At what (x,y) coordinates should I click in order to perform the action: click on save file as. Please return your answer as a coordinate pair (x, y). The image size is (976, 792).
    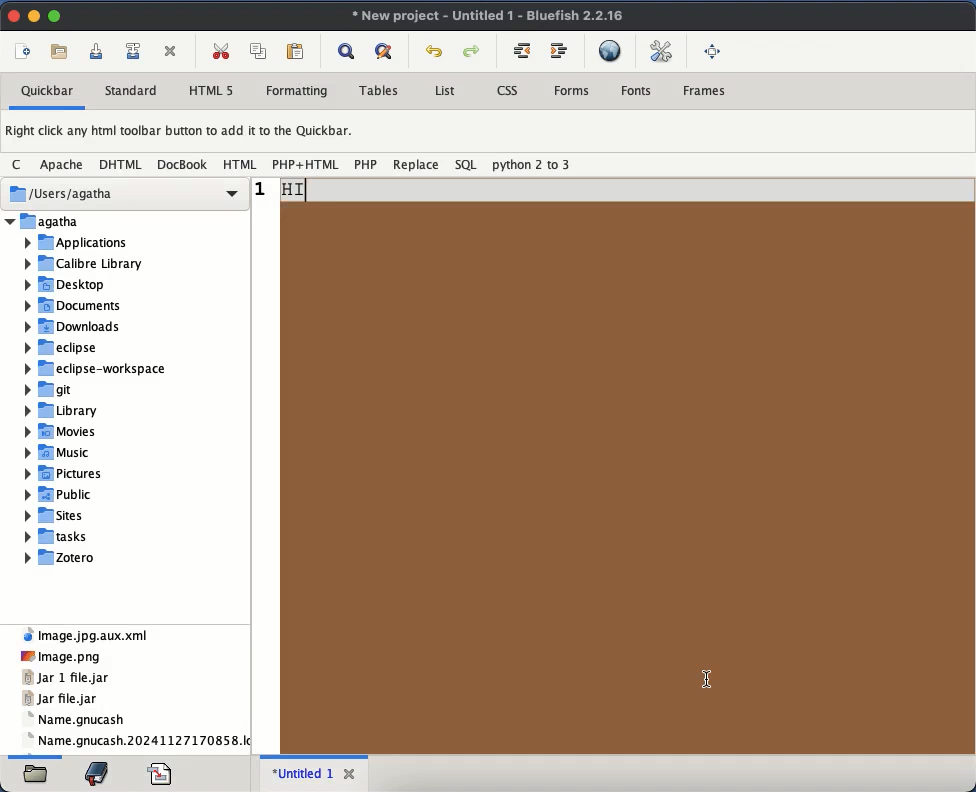
    Looking at the image, I should click on (133, 52).